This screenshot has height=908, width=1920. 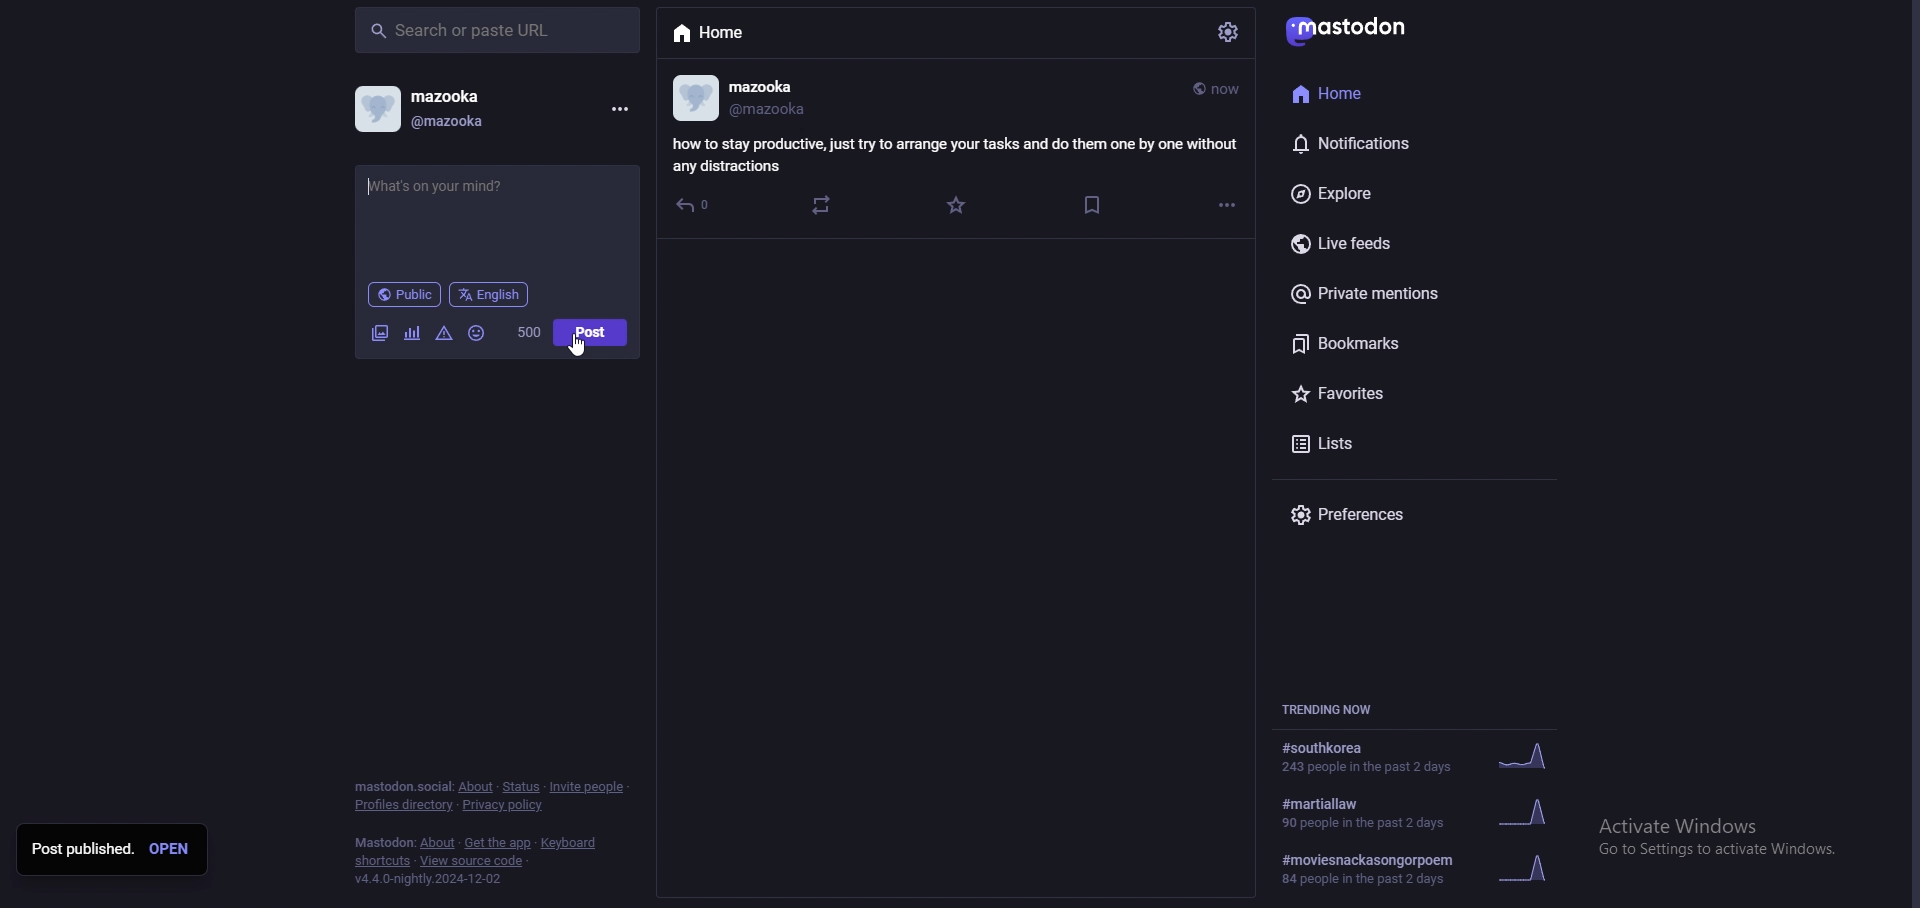 What do you see at coordinates (413, 333) in the screenshot?
I see `chart` at bounding box center [413, 333].